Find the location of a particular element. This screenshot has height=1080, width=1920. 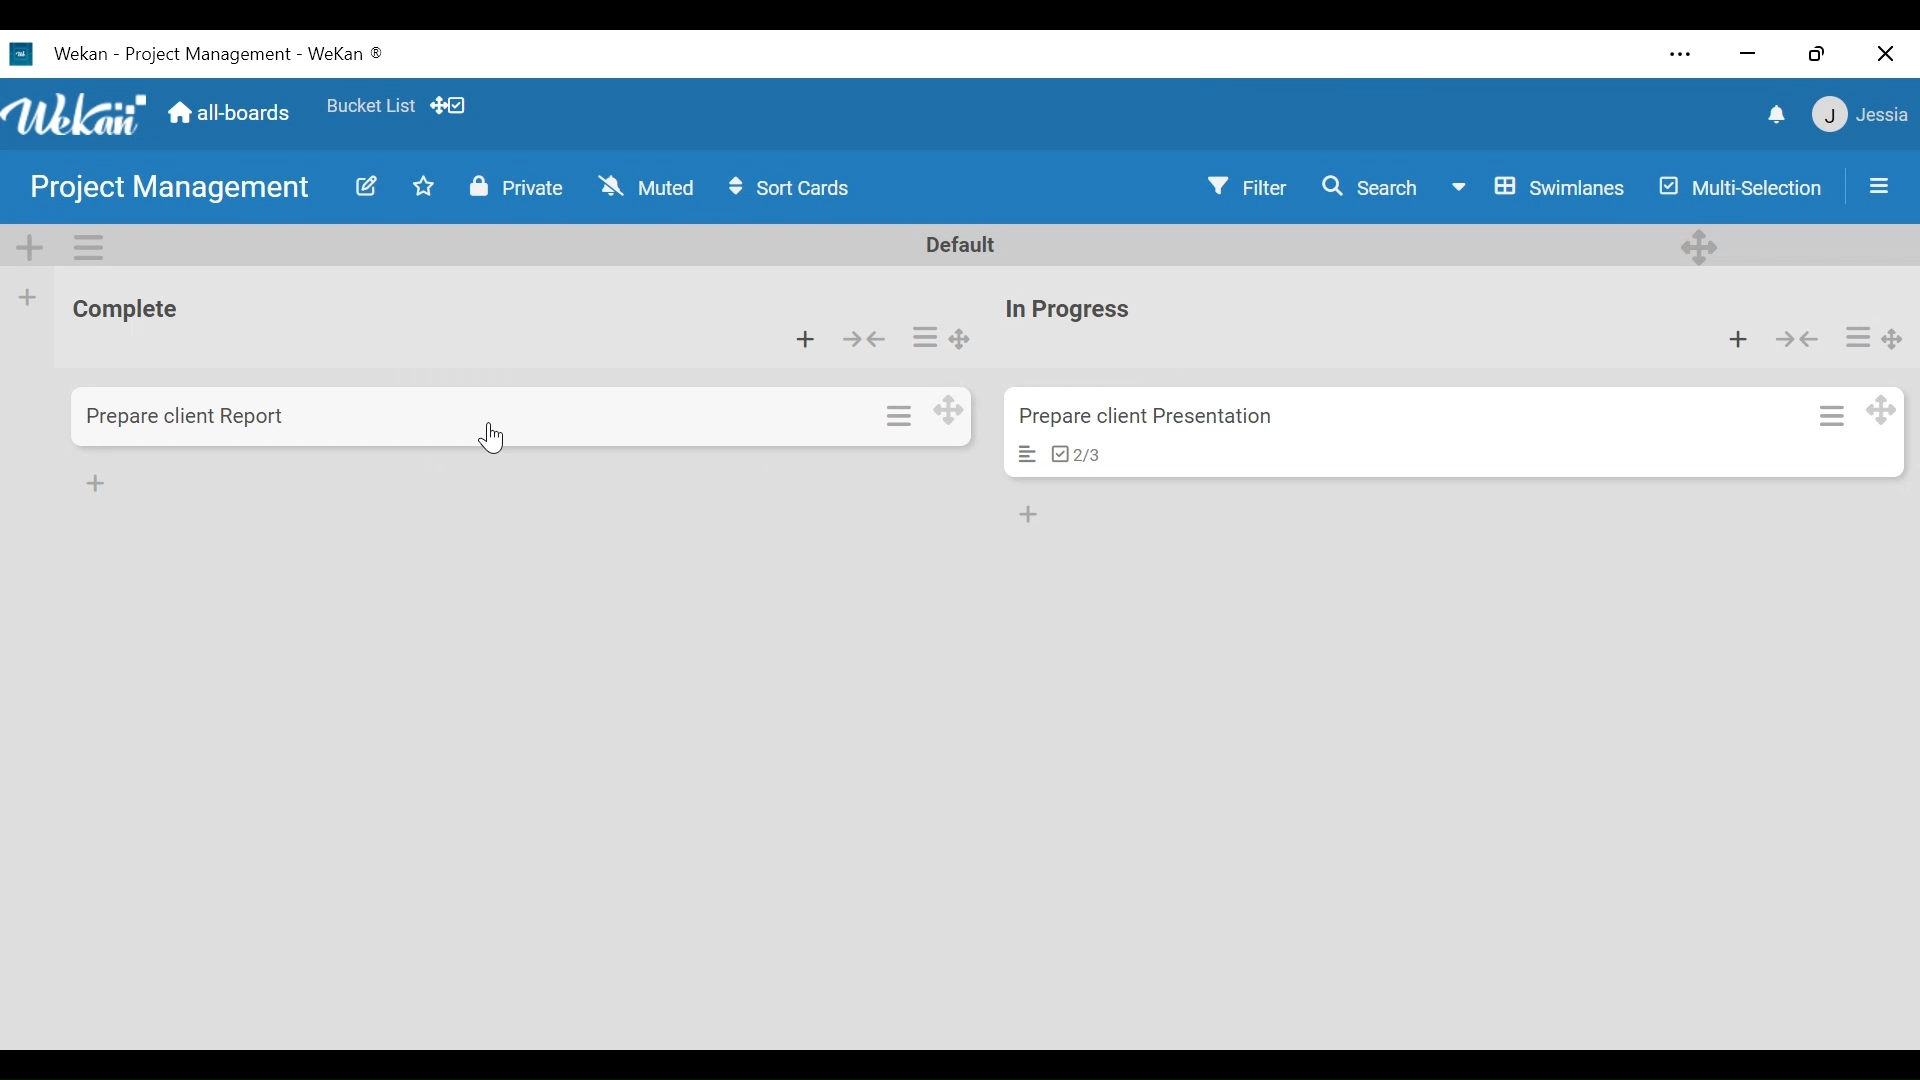

Wekan is located at coordinates (63, 56).